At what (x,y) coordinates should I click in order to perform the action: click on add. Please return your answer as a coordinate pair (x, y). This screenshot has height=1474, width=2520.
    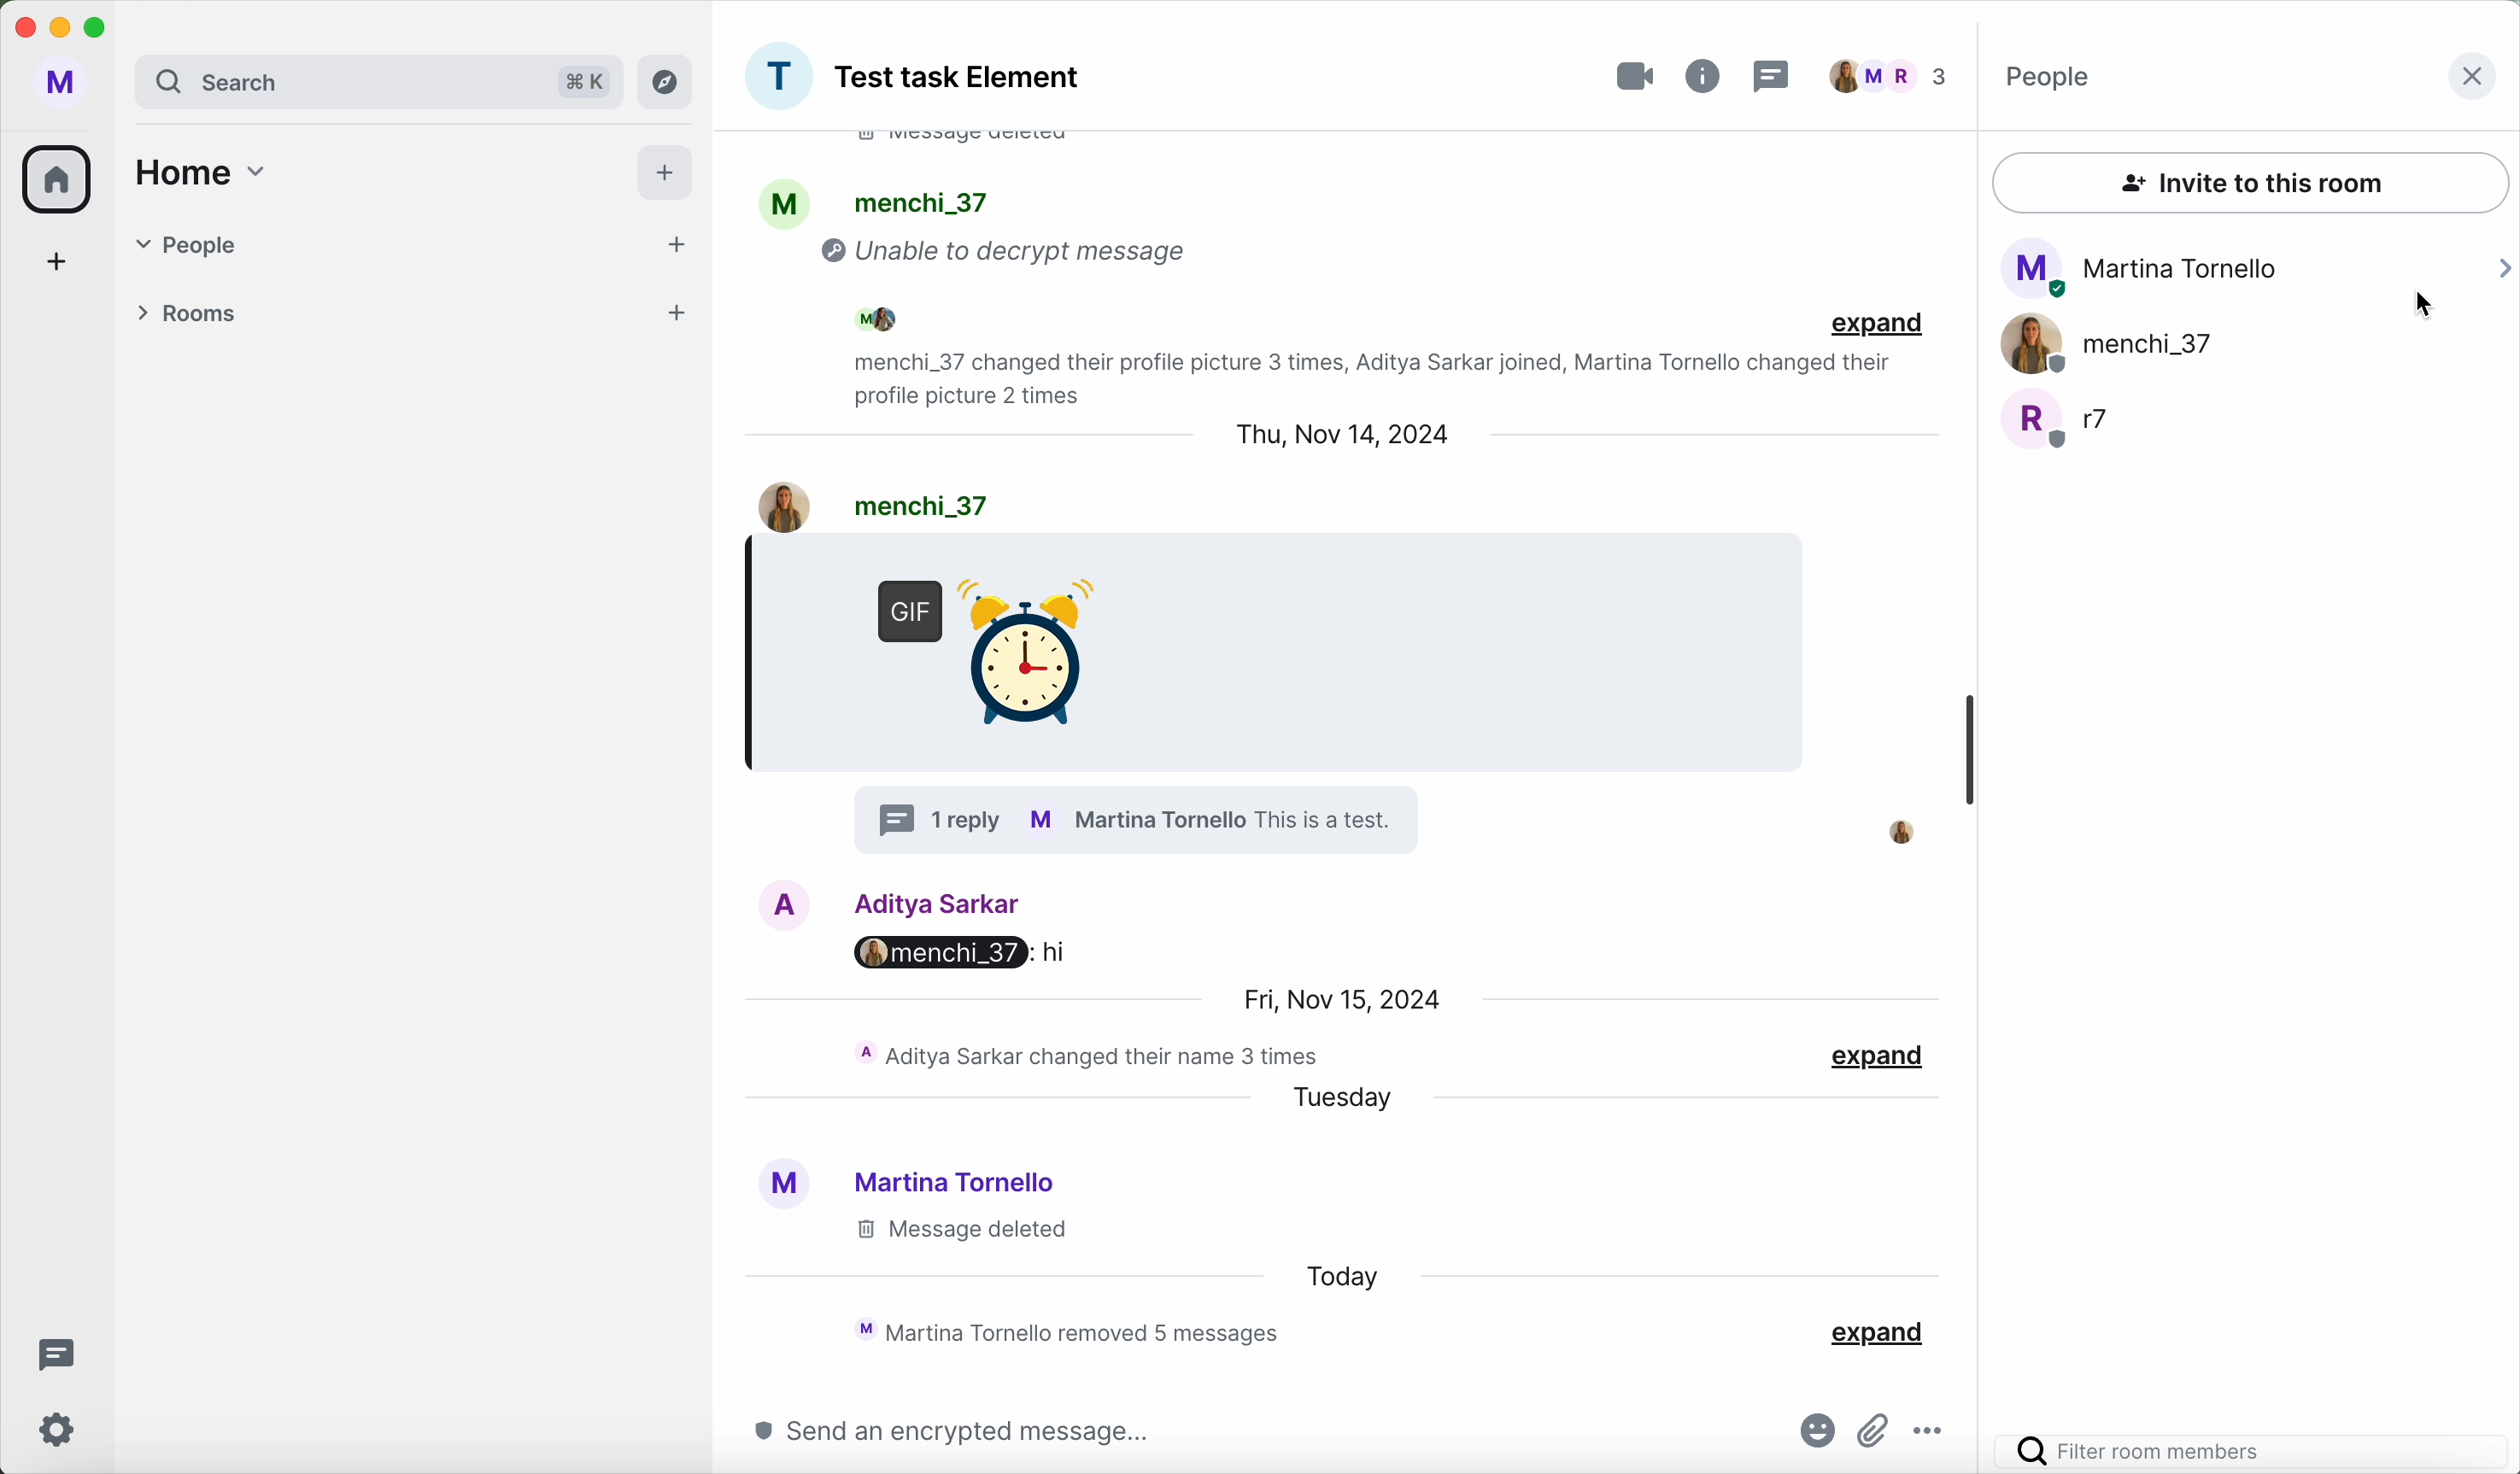
    Looking at the image, I should click on (57, 259).